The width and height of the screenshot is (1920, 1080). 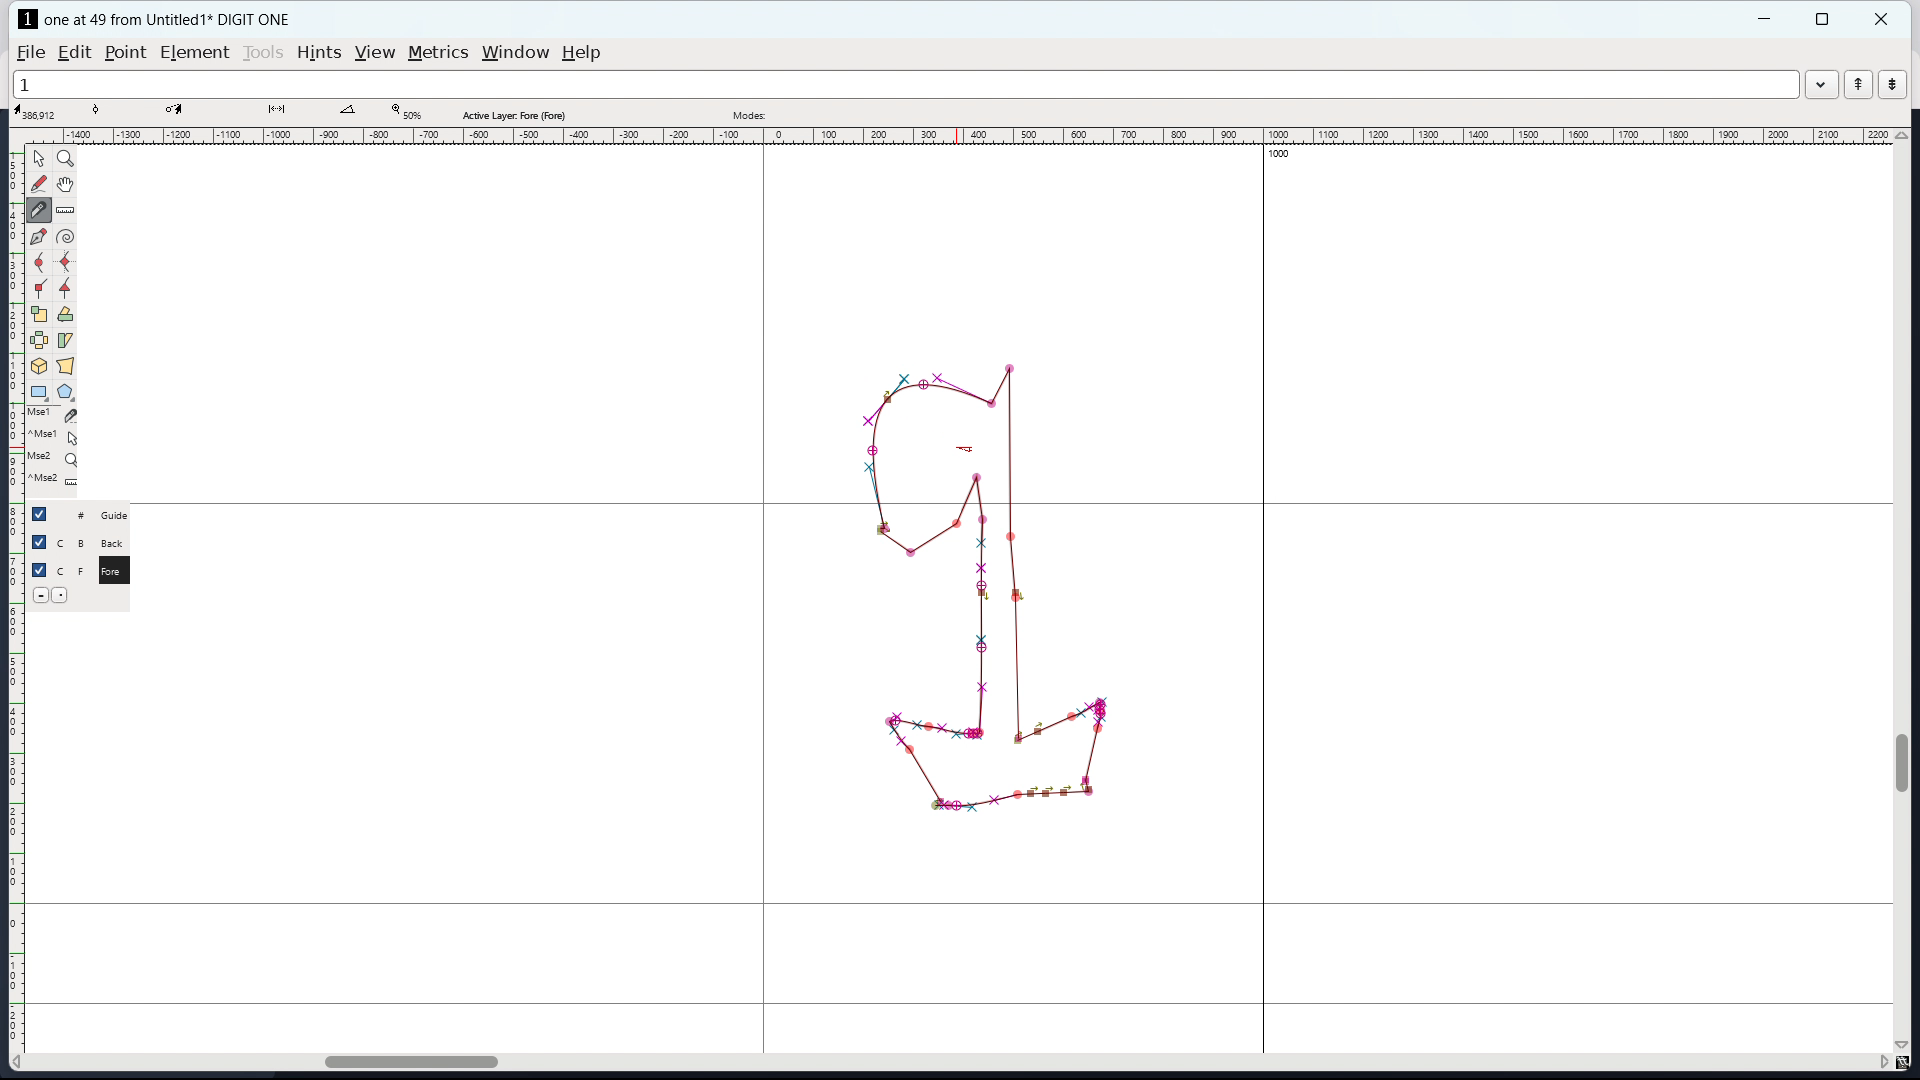 I want to click on previous word in the current word list, so click(x=1858, y=84).